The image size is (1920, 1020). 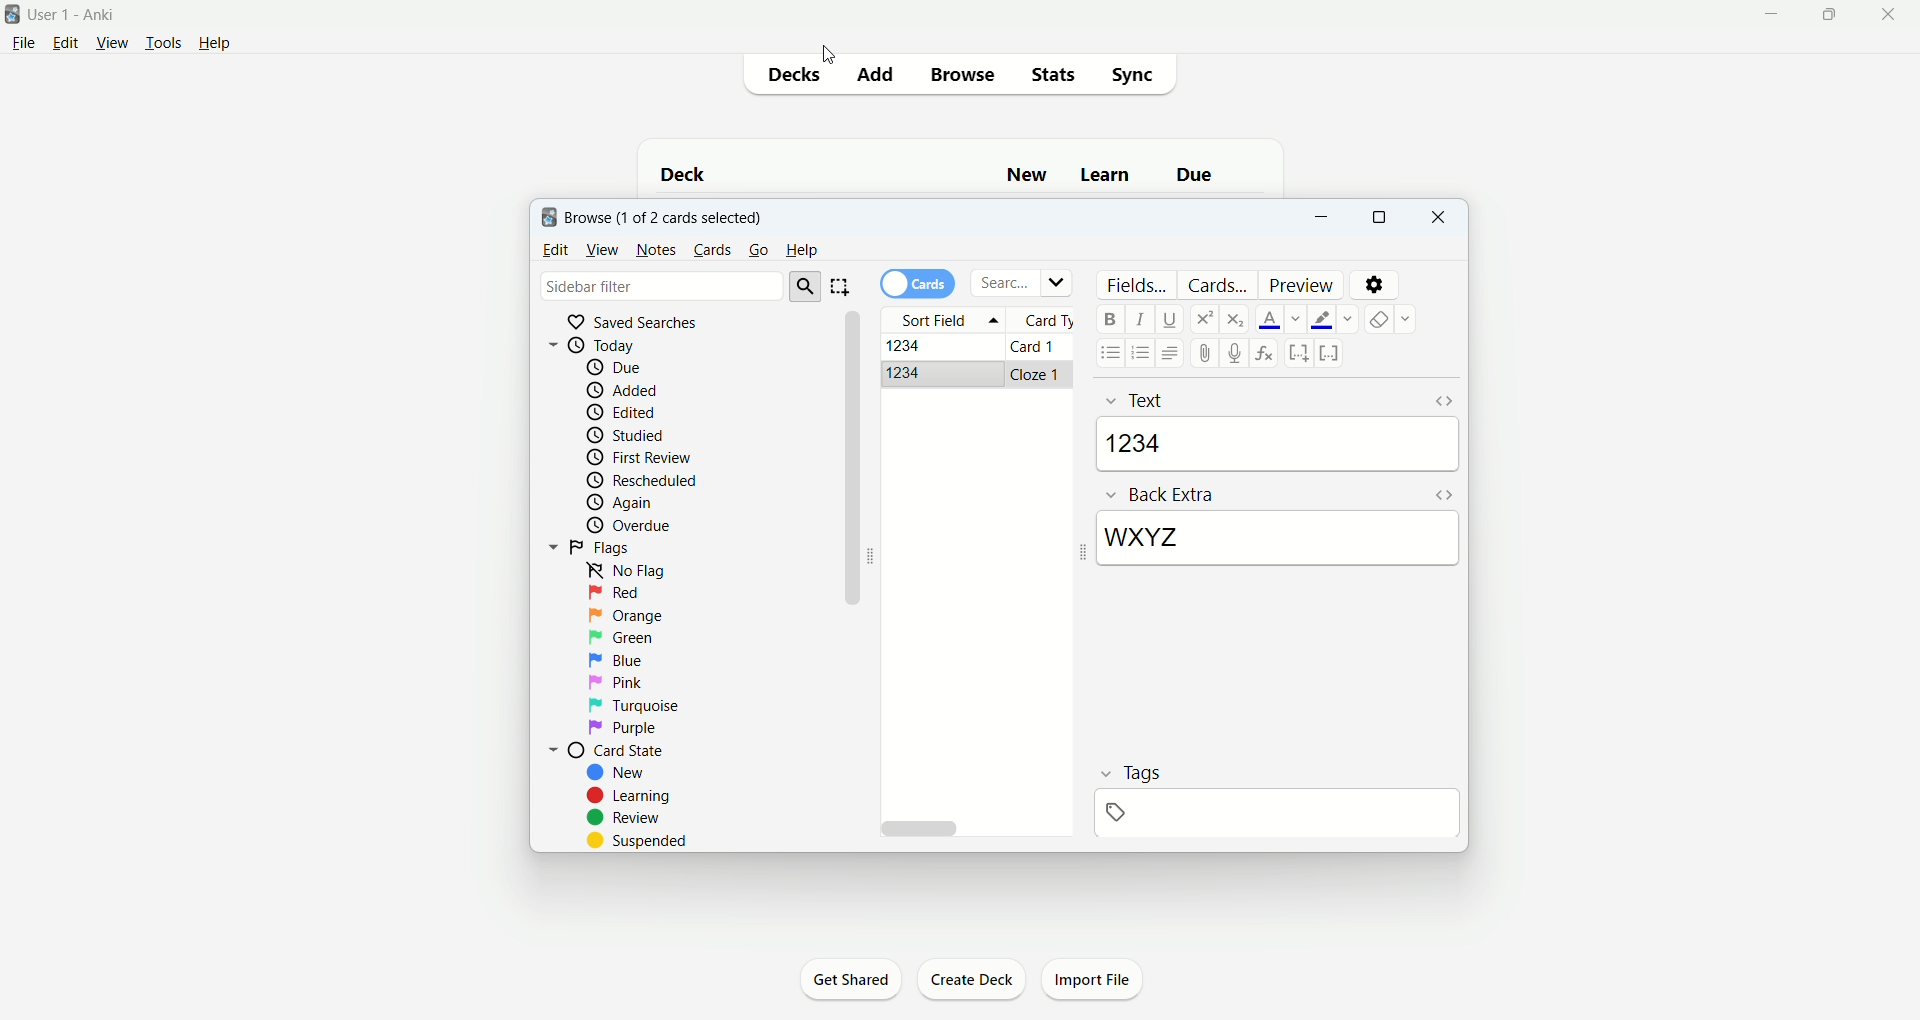 I want to click on browse, so click(x=963, y=74).